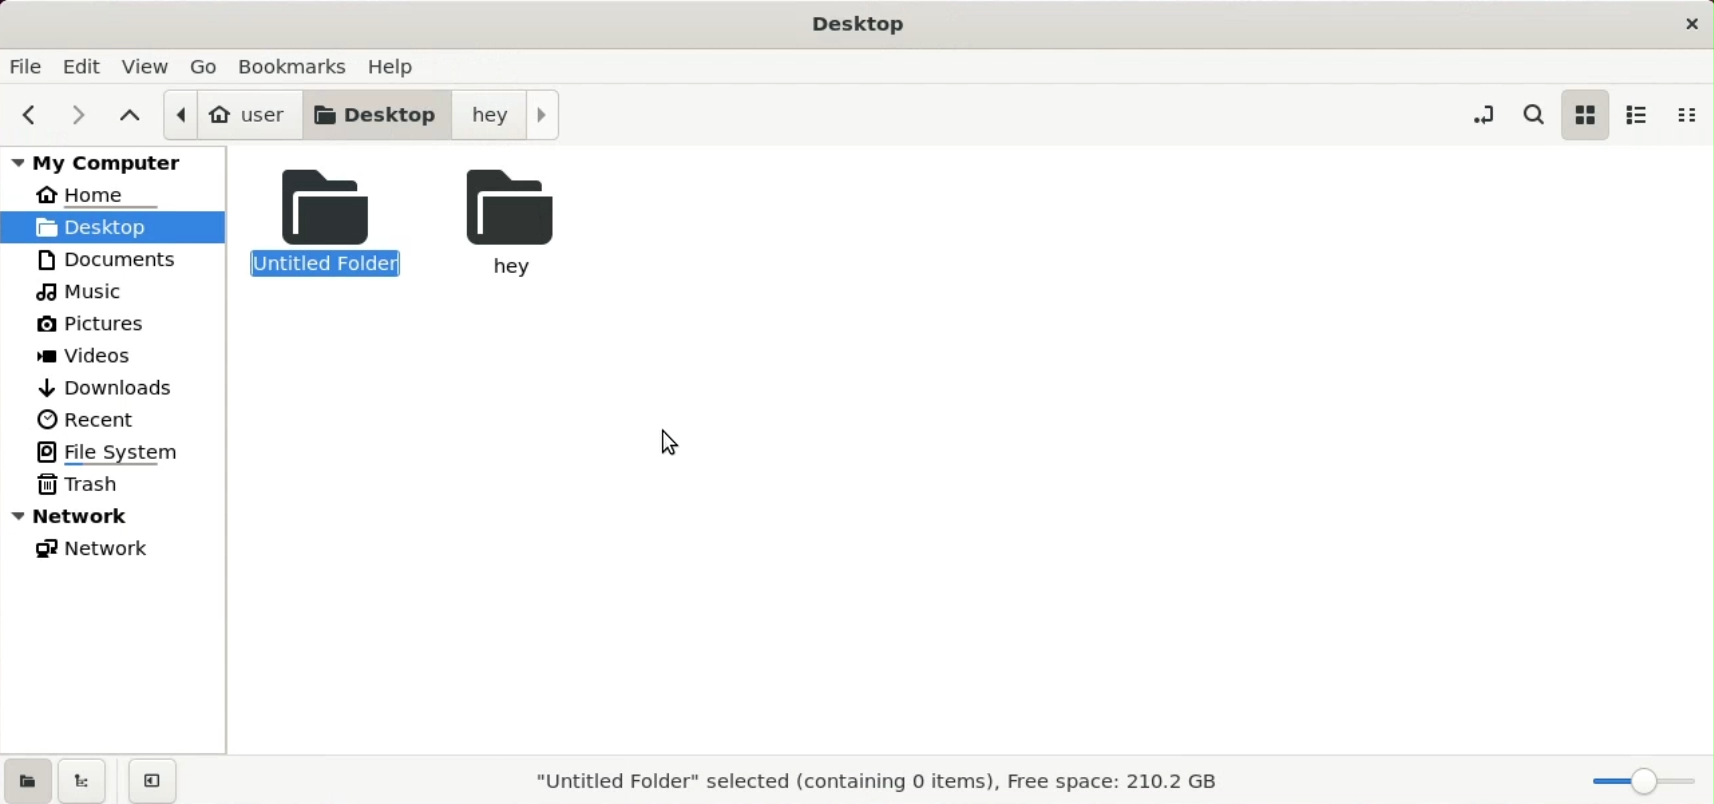 This screenshot has width=1714, height=804. Describe the element at coordinates (881, 780) in the screenshot. I see `"Untitled Folder" selected (containing 0 items), Free space: 210.2 GB` at that location.